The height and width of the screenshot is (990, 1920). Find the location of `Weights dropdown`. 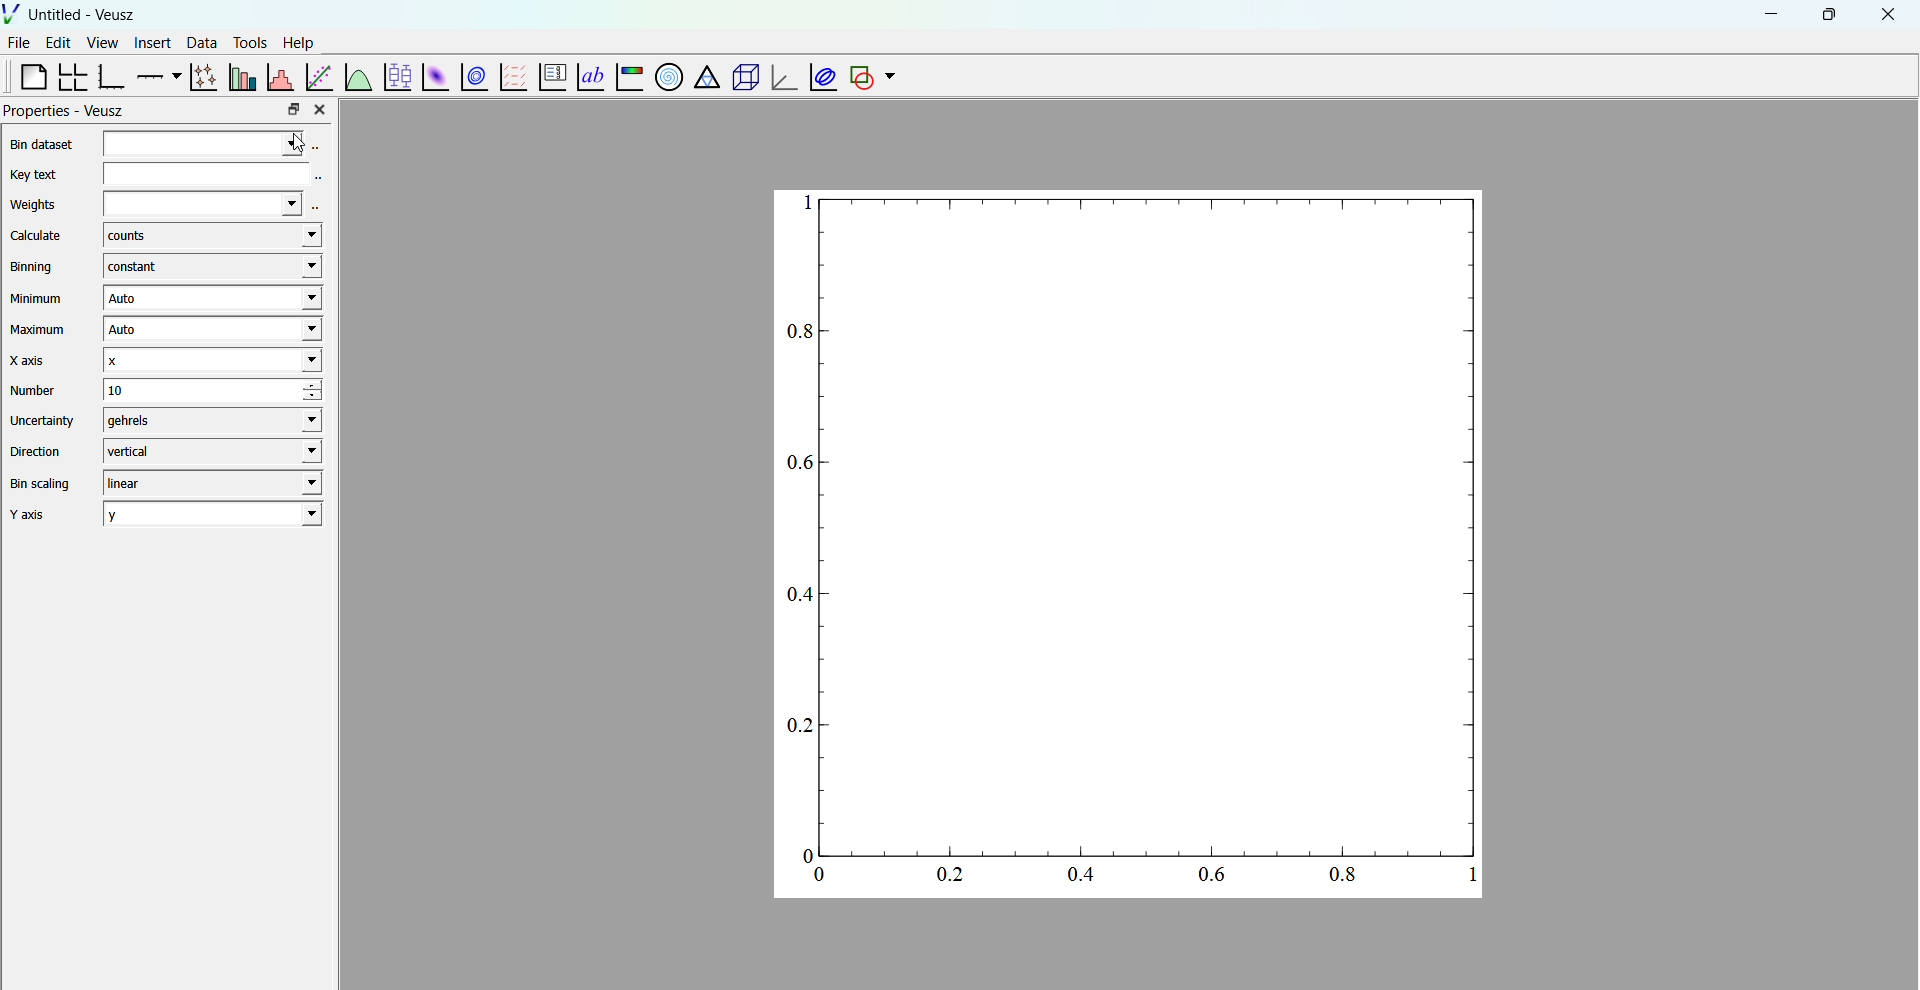

Weights dropdown is located at coordinates (203, 203).